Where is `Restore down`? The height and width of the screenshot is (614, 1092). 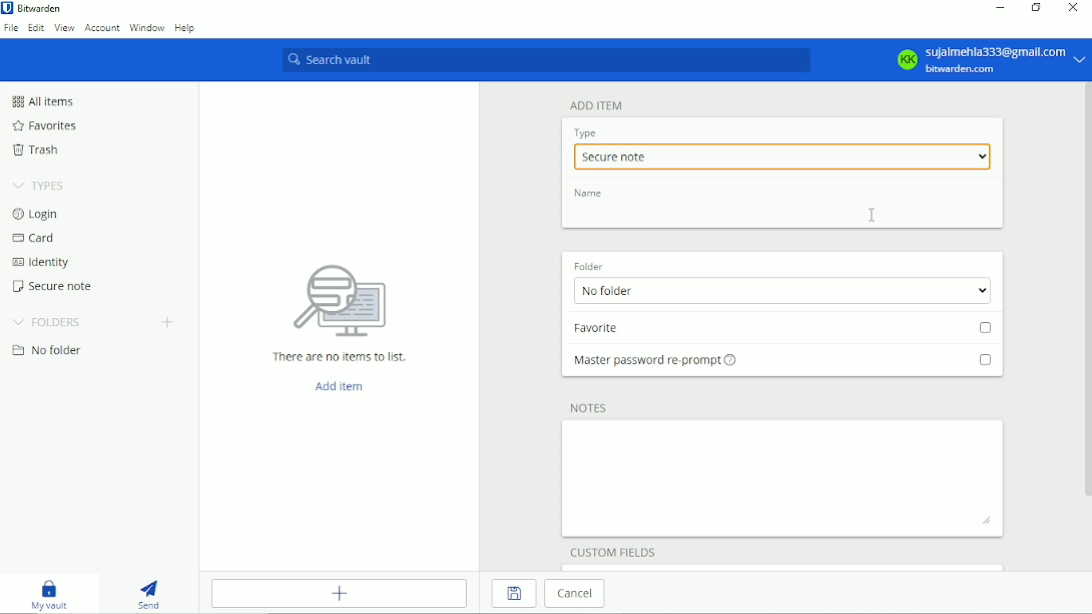 Restore down is located at coordinates (1034, 8).